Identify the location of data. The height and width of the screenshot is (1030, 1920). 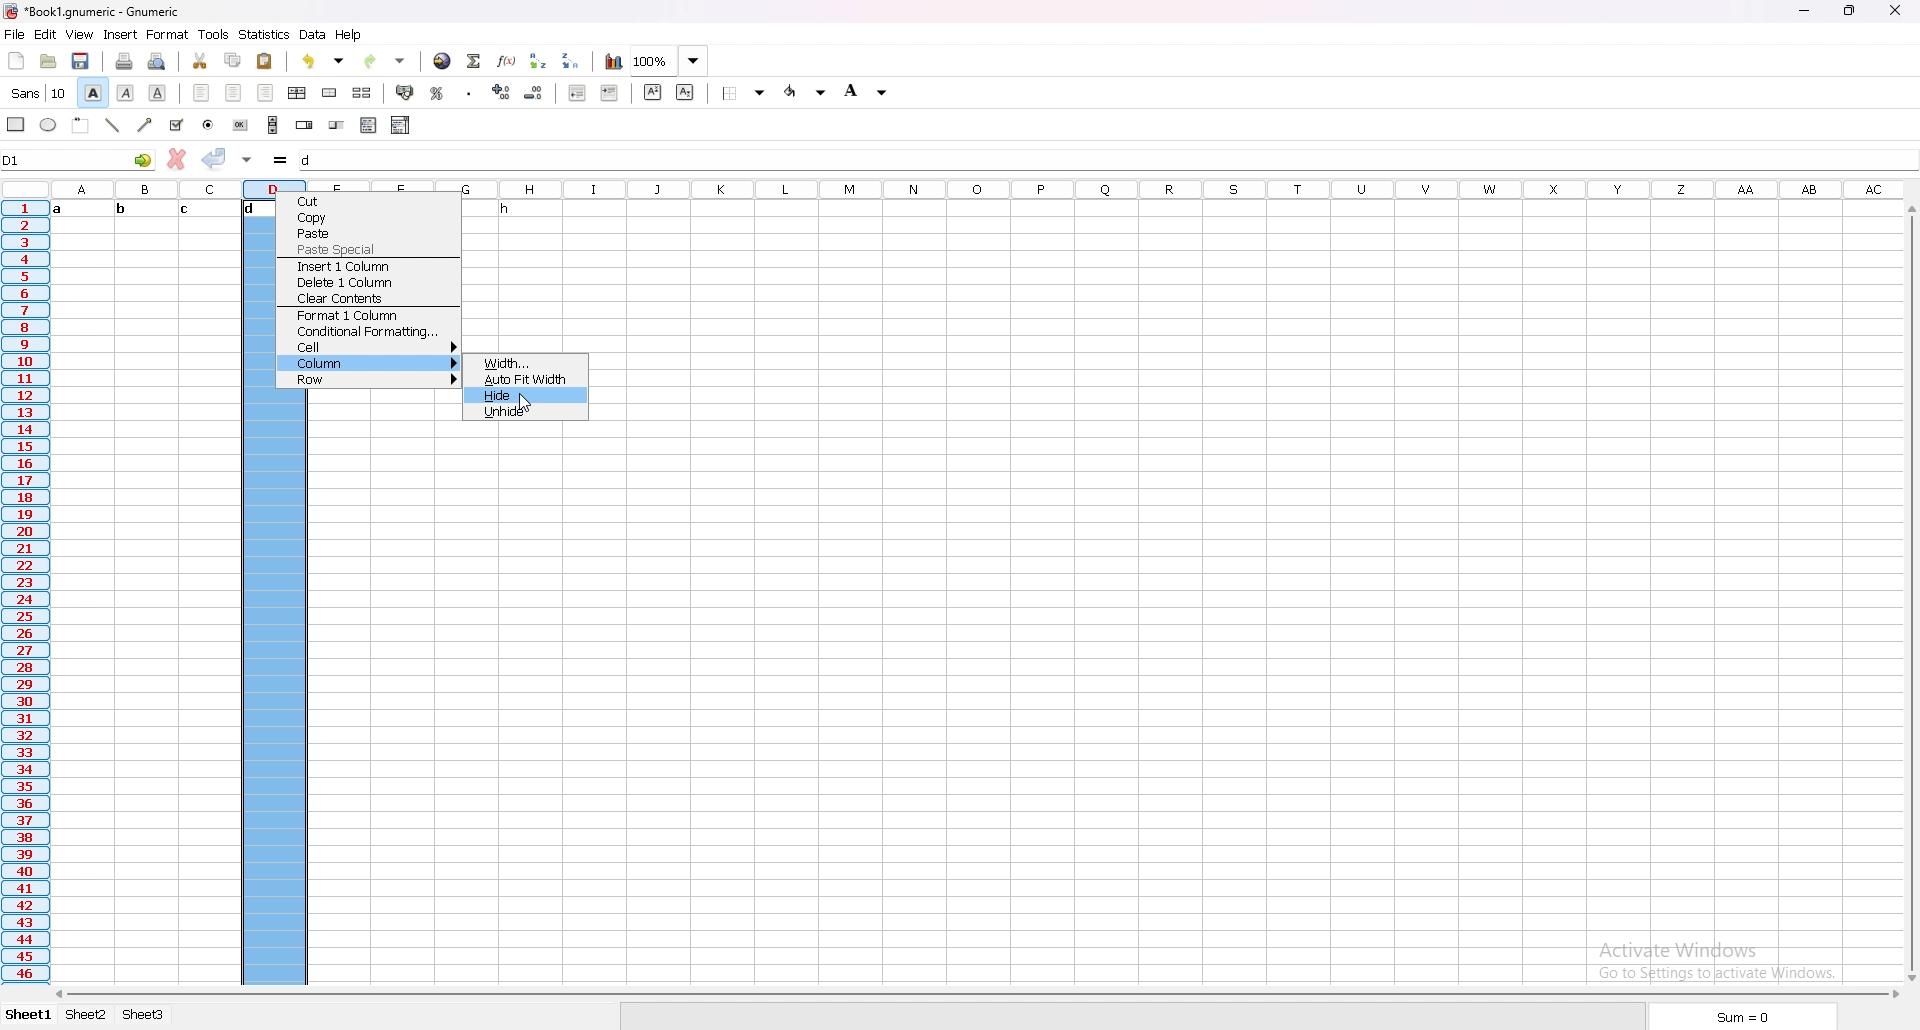
(314, 34).